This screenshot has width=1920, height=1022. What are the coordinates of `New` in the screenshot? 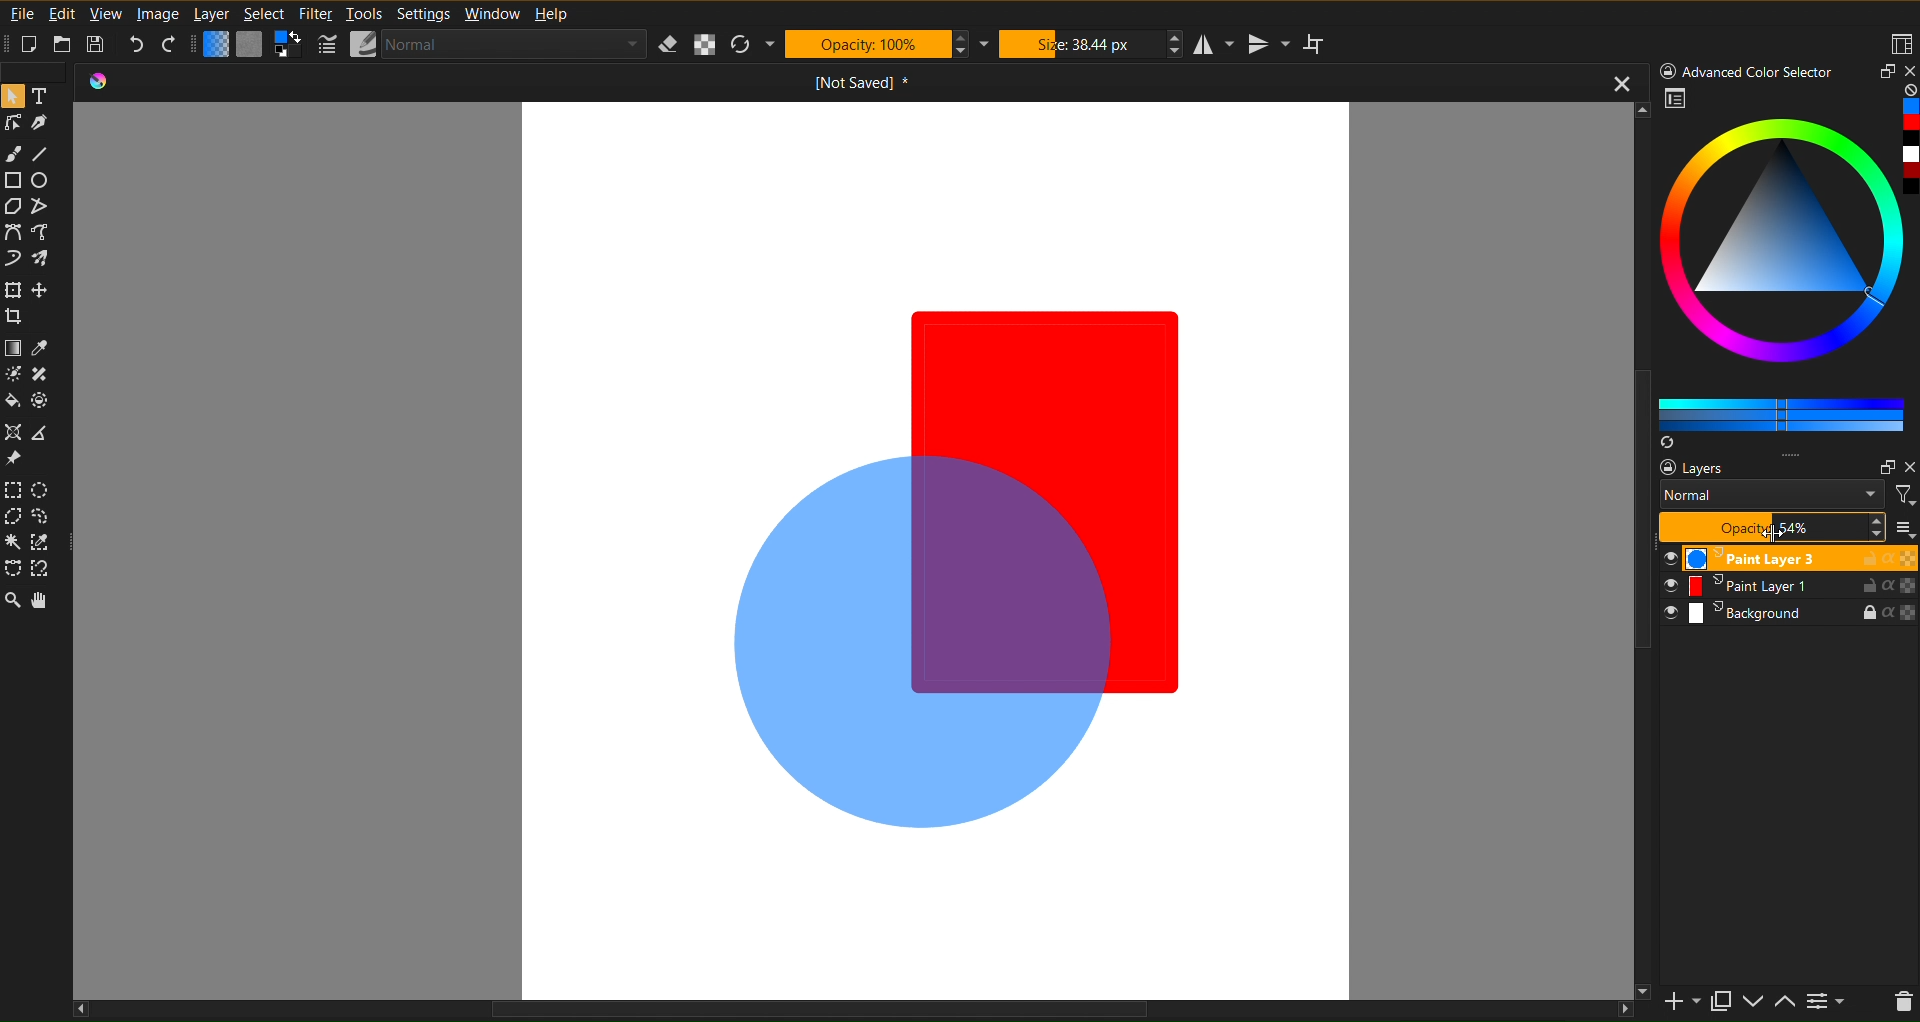 It's located at (38, 45).